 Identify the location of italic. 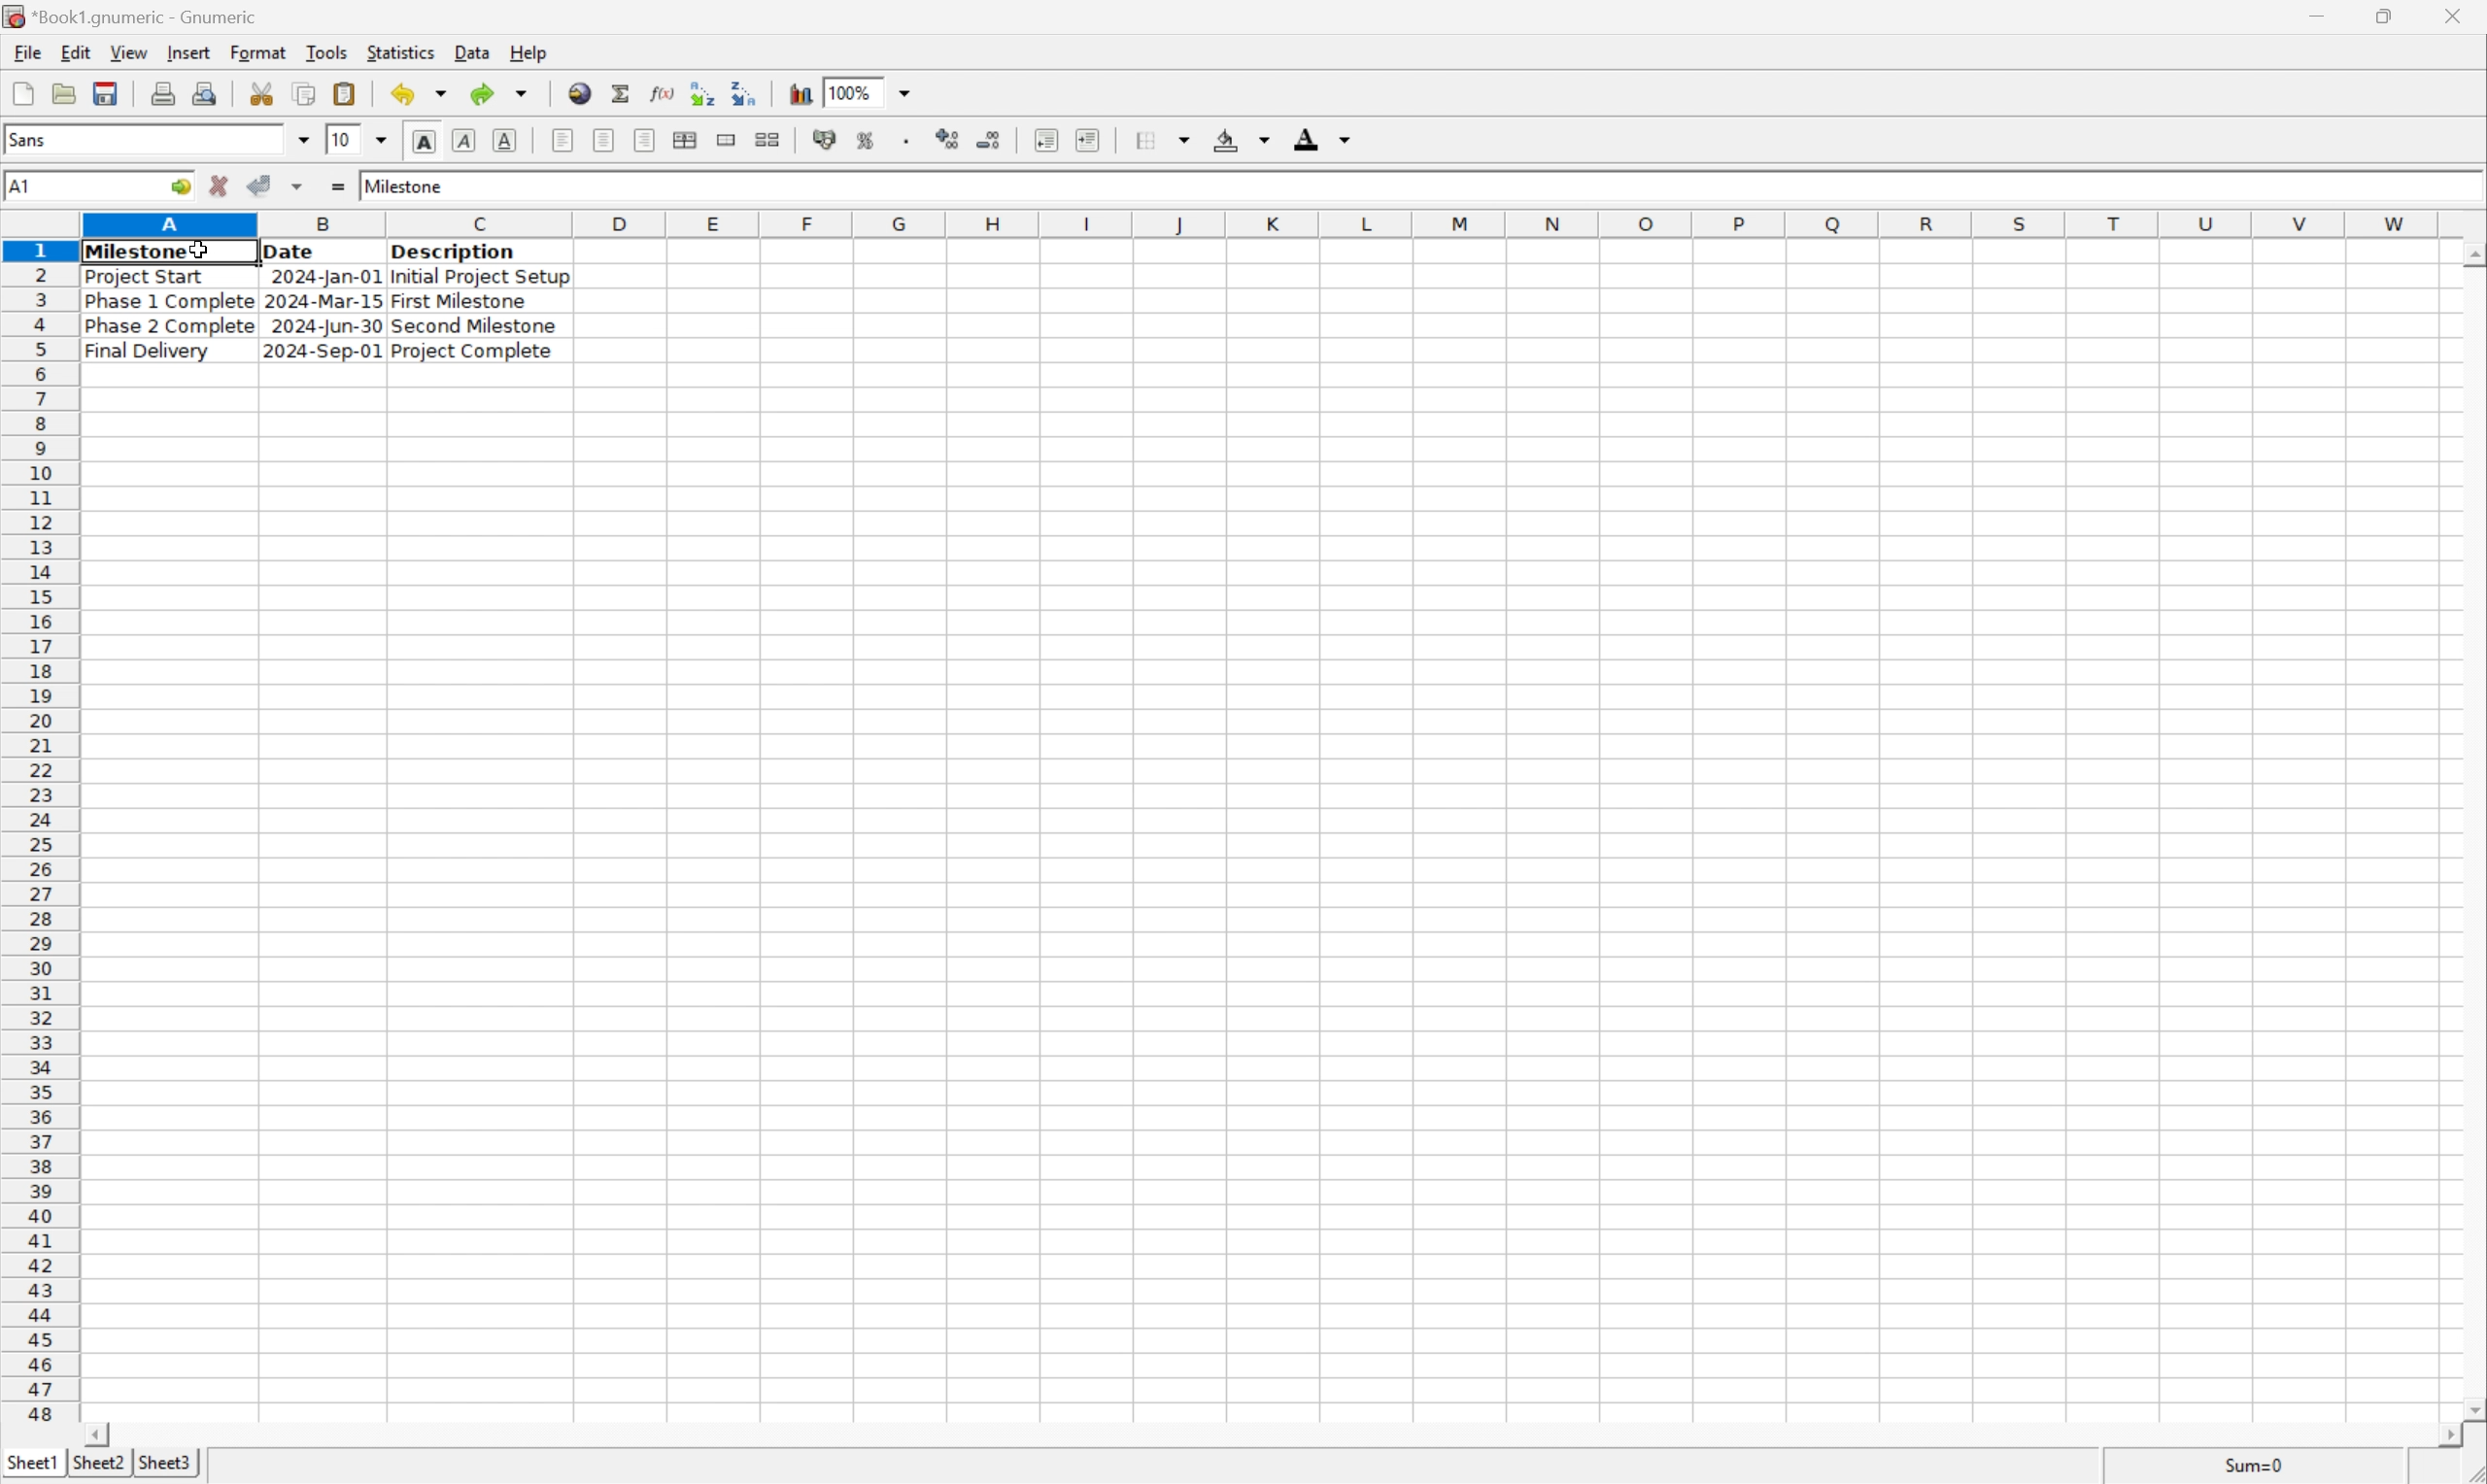
(465, 139).